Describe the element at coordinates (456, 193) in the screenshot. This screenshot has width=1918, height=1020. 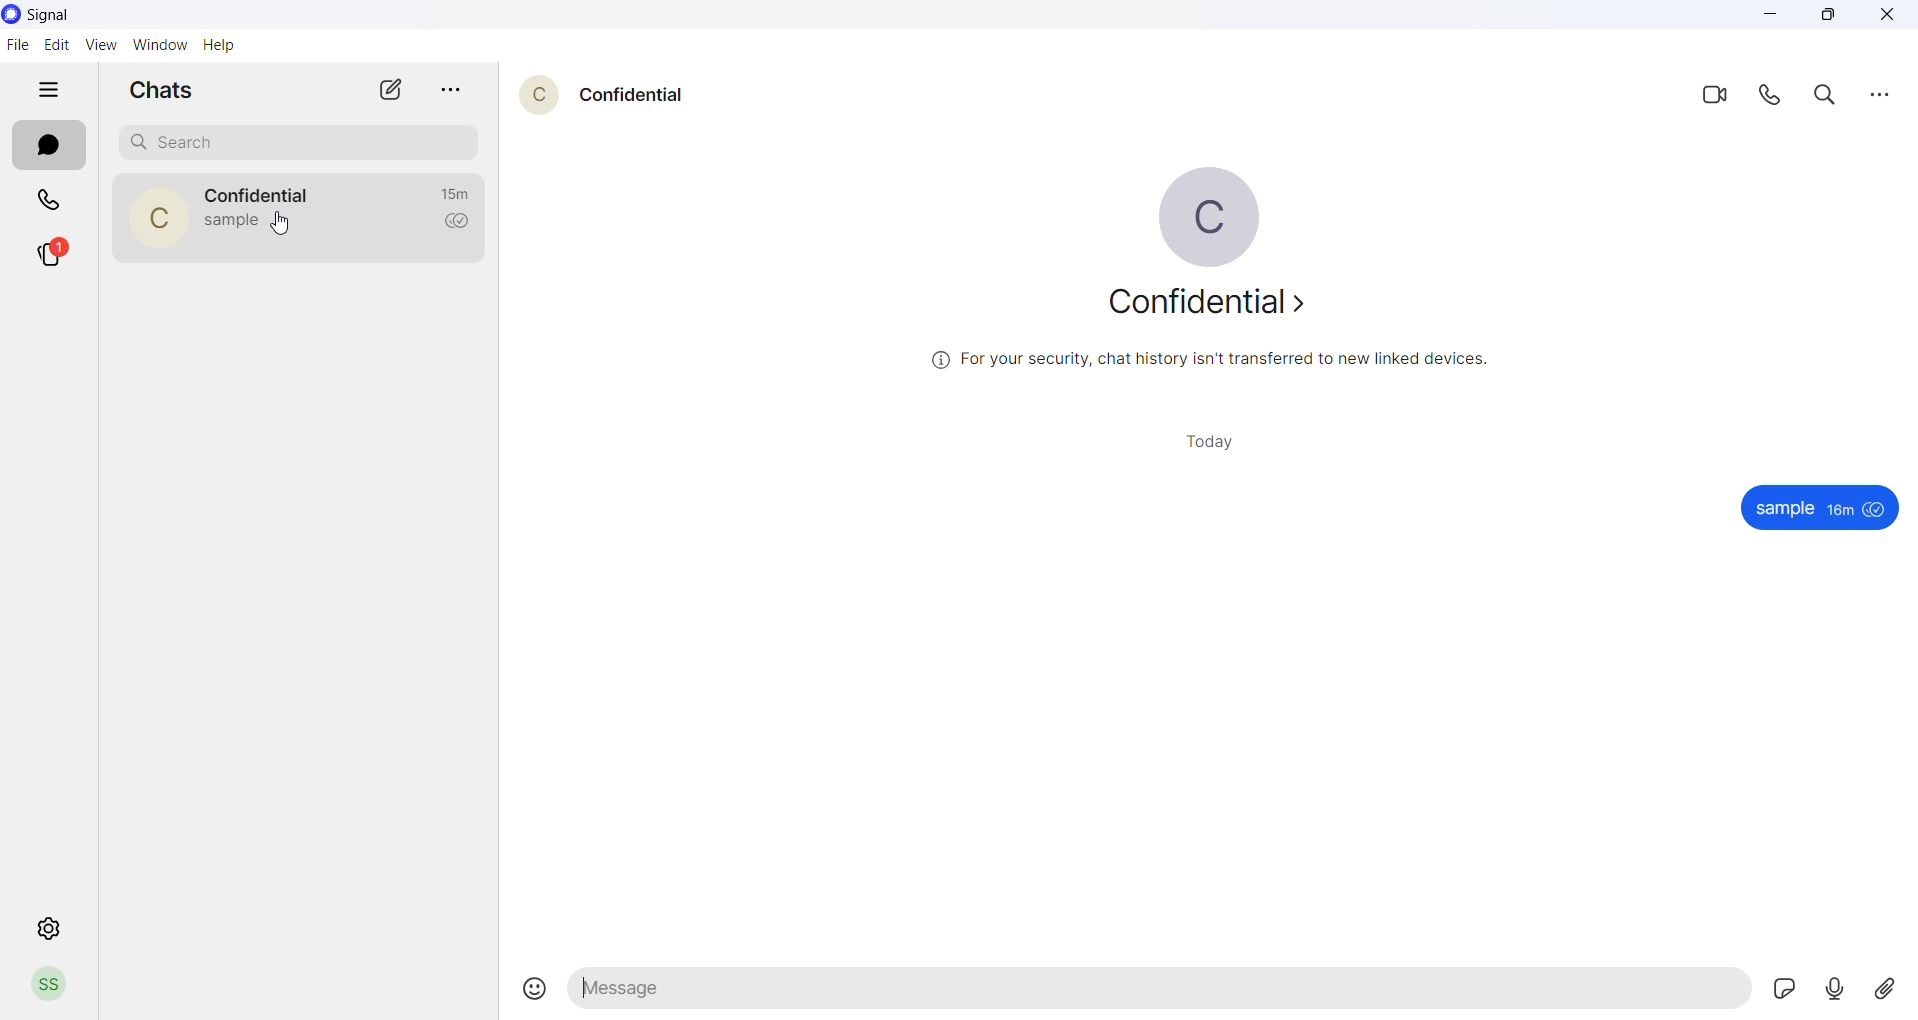
I see `15m` at that location.